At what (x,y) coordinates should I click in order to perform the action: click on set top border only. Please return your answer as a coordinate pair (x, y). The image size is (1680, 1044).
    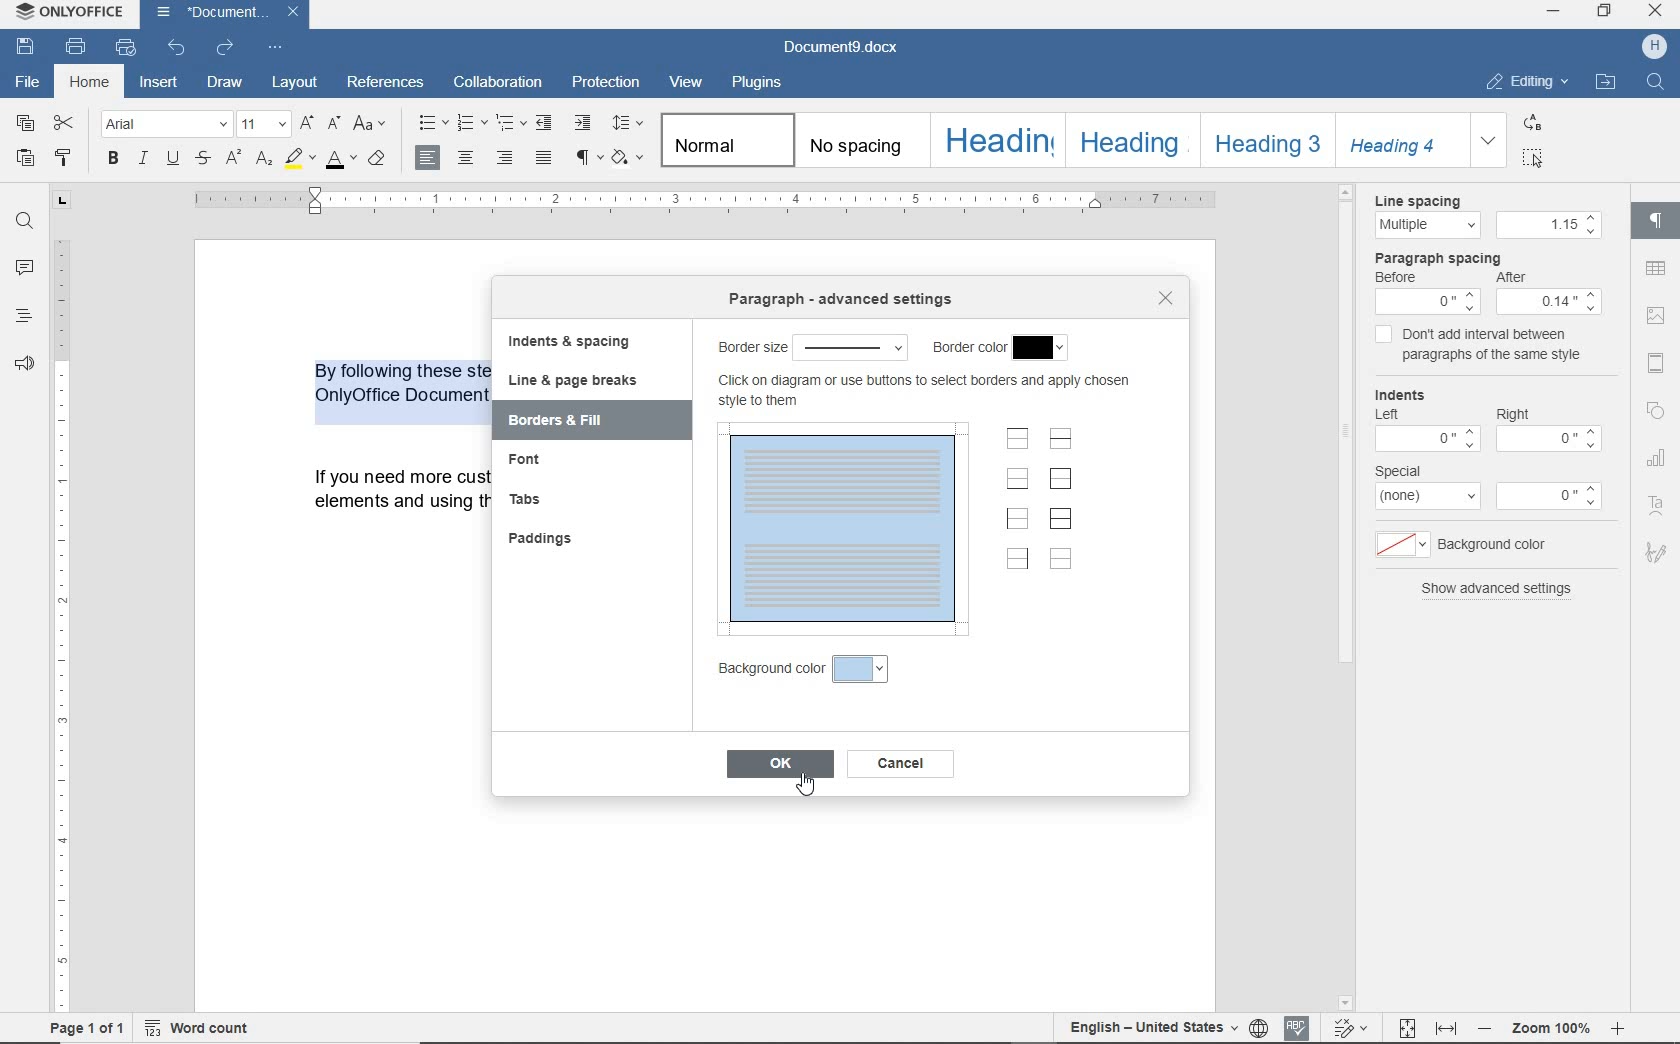
    Looking at the image, I should click on (1018, 439).